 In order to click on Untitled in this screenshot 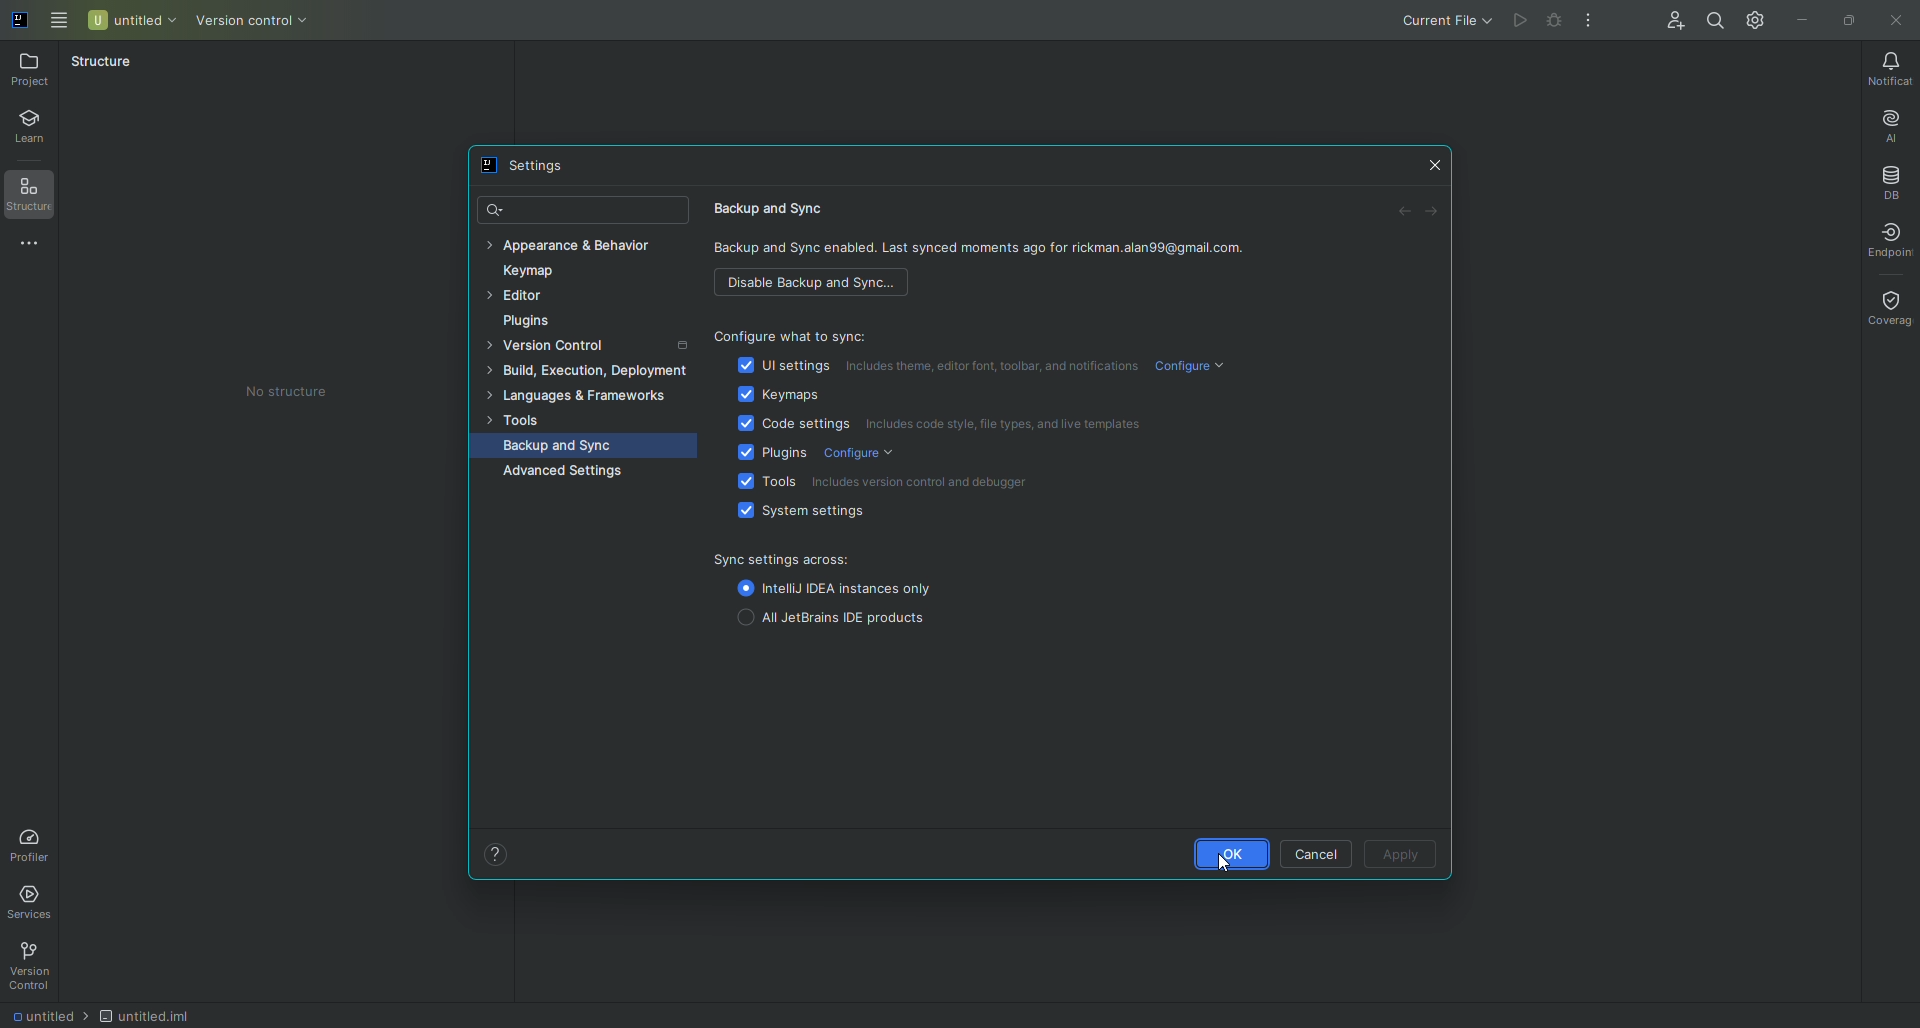, I will do `click(133, 19)`.